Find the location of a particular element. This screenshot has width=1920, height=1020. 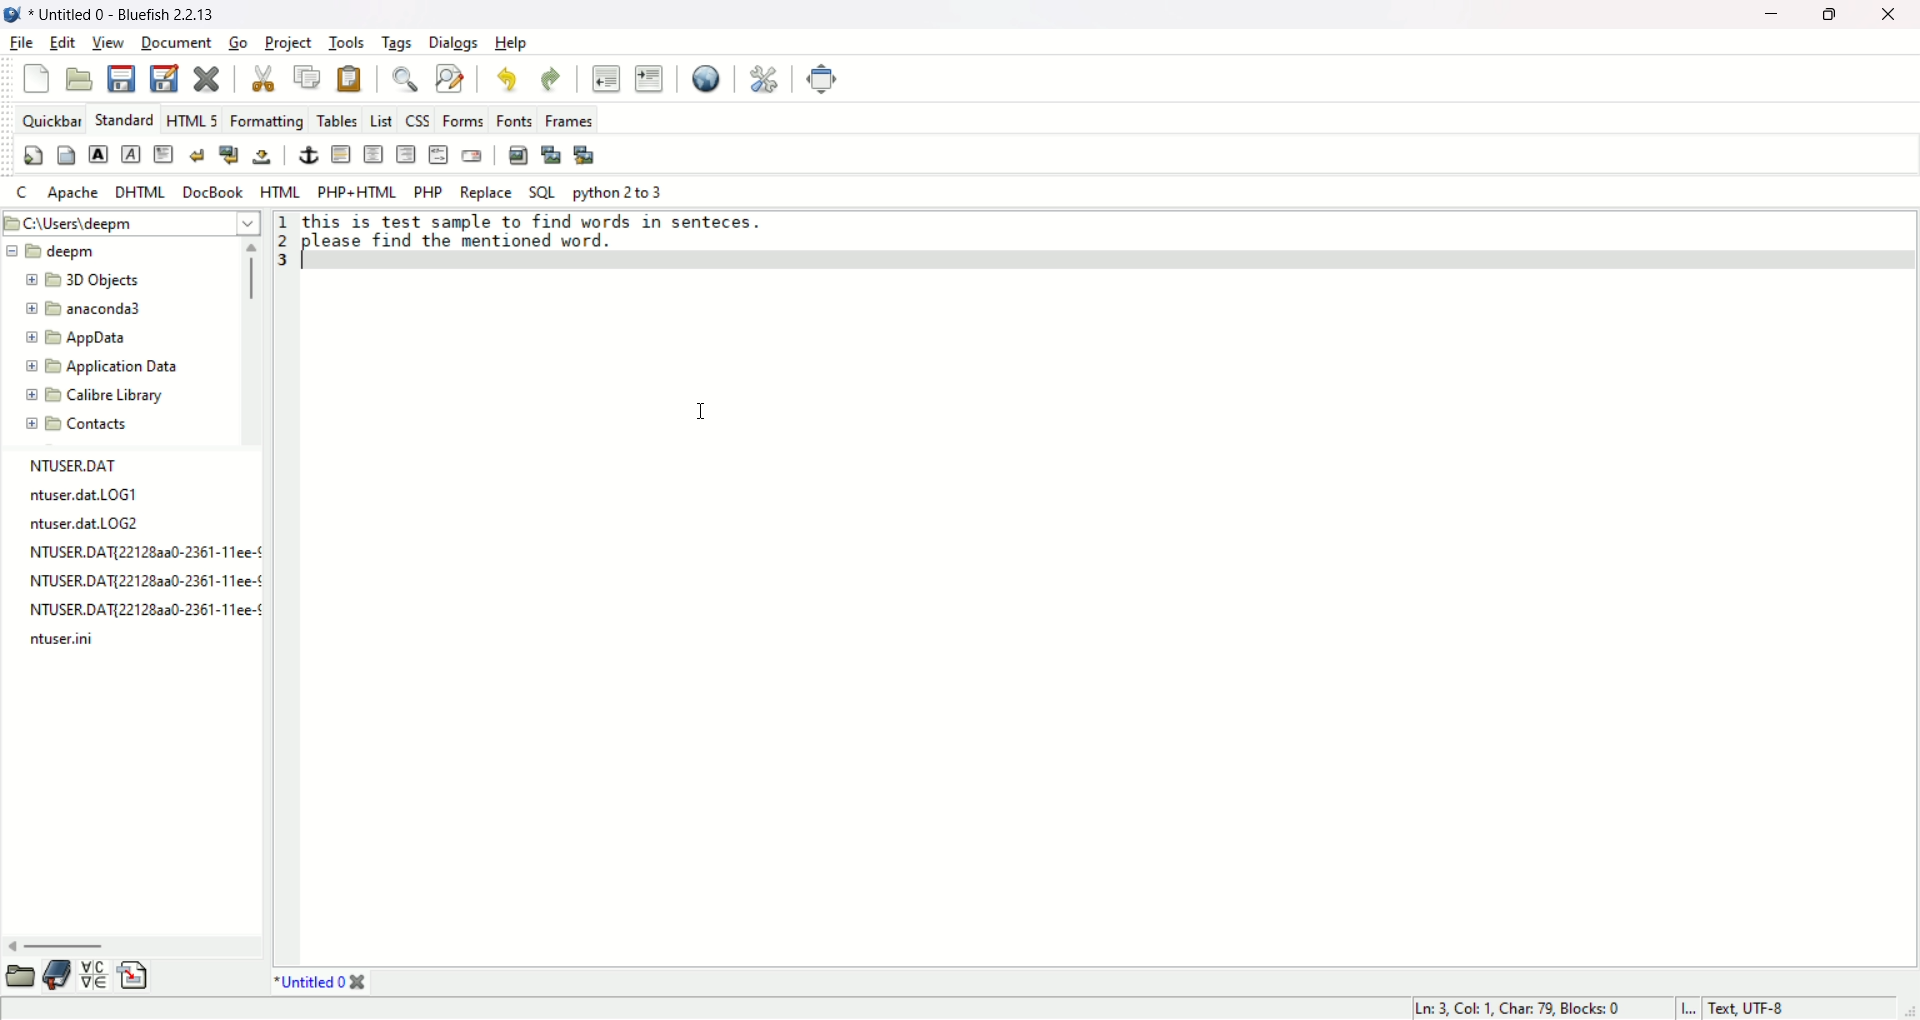

right justify is located at coordinates (404, 154).